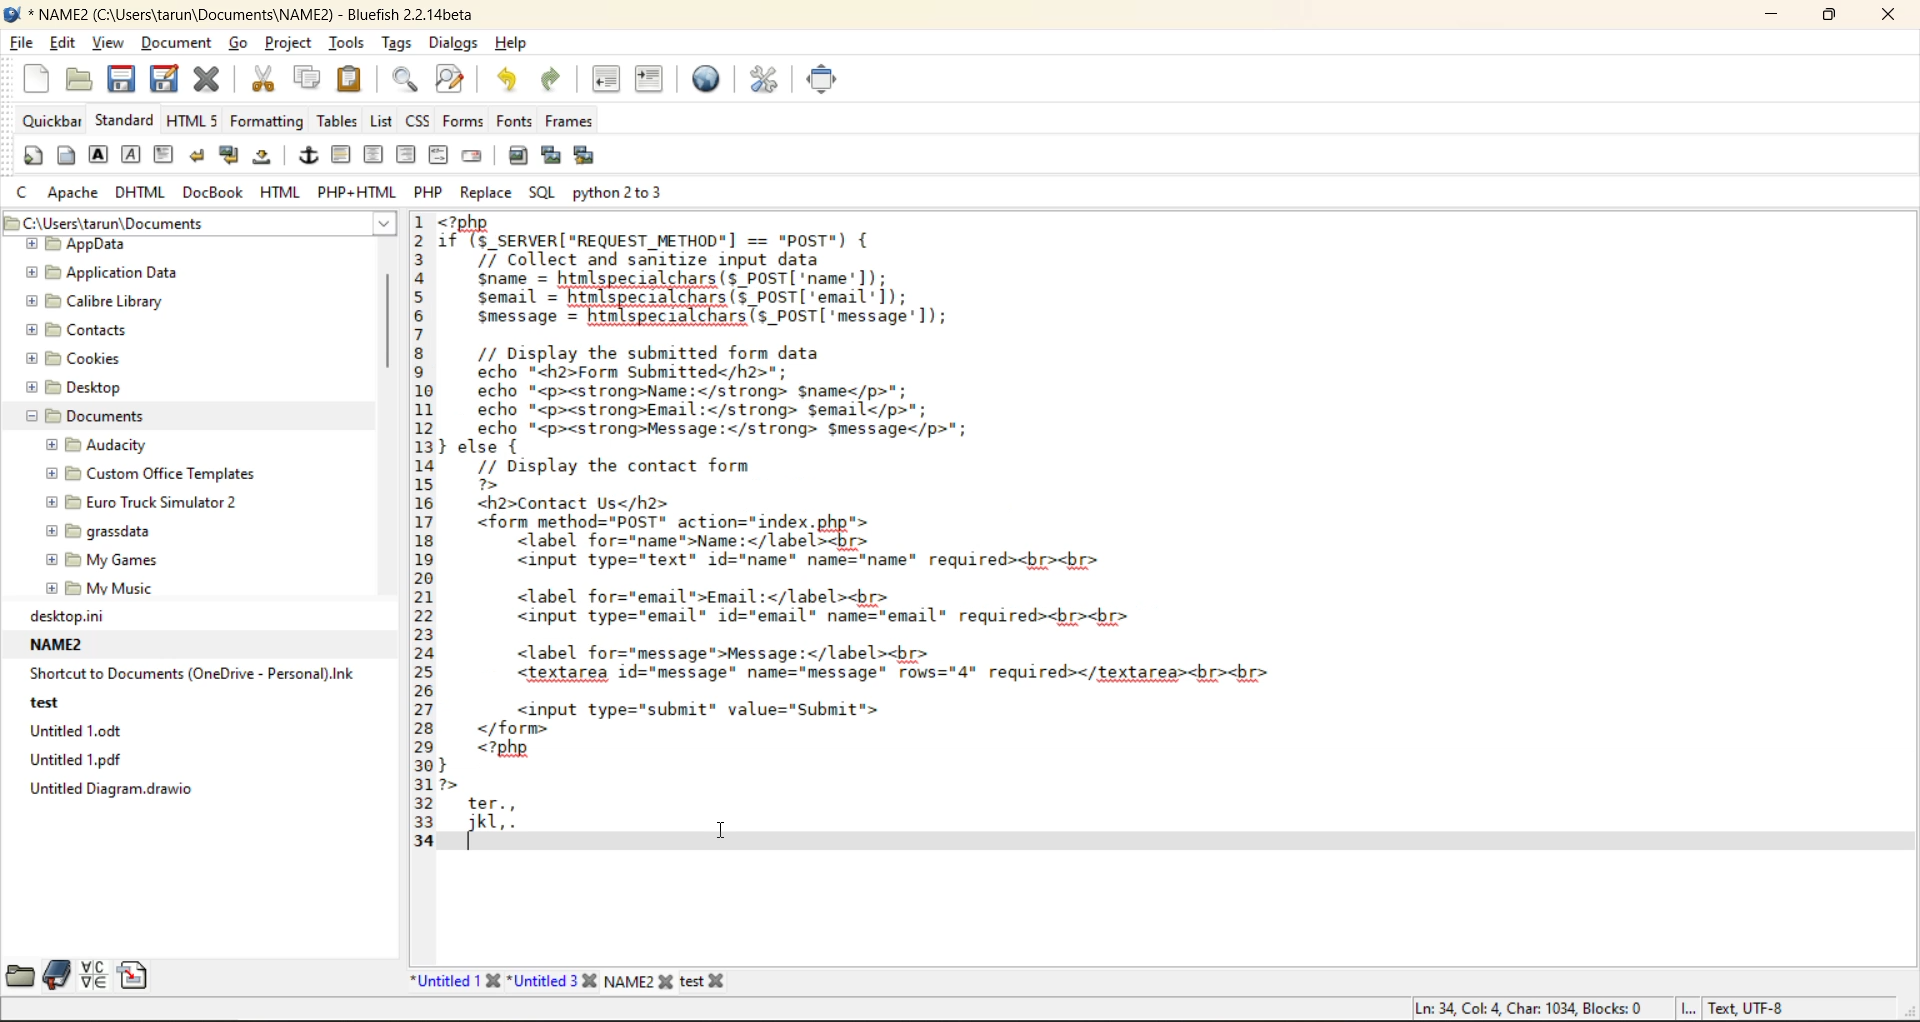 The width and height of the screenshot is (1920, 1022). What do you see at coordinates (133, 973) in the screenshot?
I see `snippets` at bounding box center [133, 973].